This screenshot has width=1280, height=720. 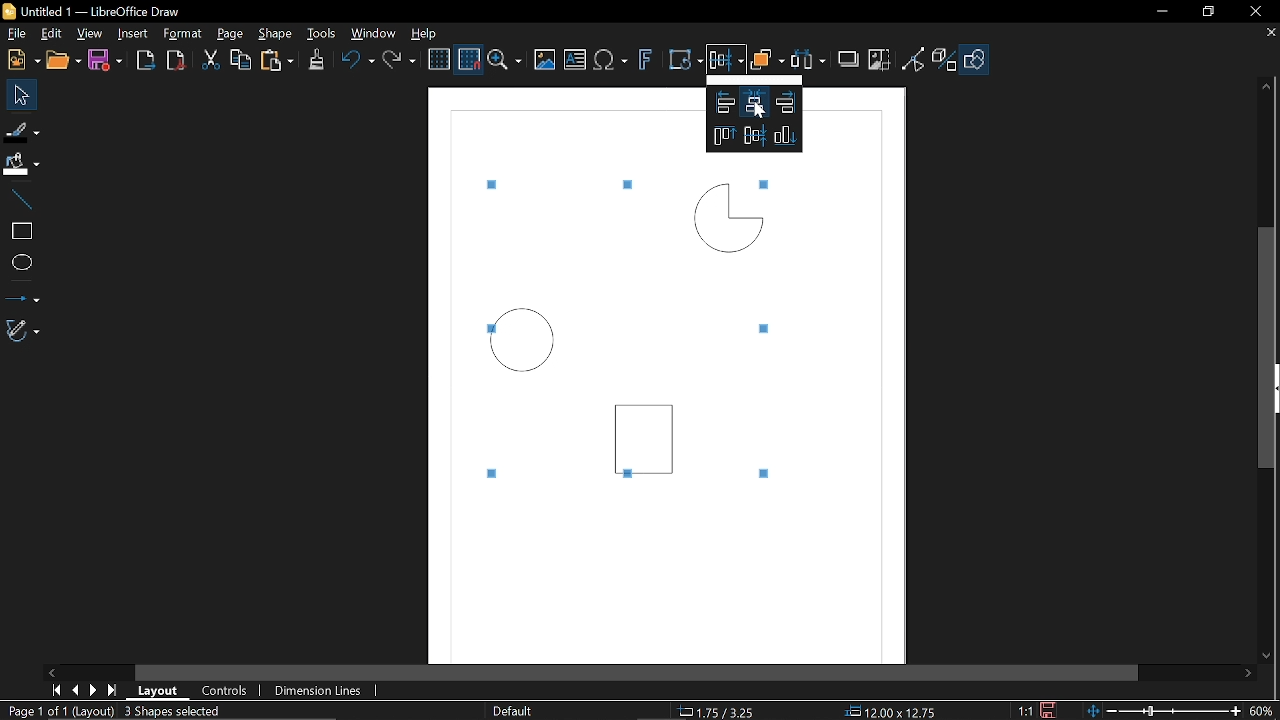 What do you see at coordinates (429, 33) in the screenshot?
I see `Help` at bounding box center [429, 33].